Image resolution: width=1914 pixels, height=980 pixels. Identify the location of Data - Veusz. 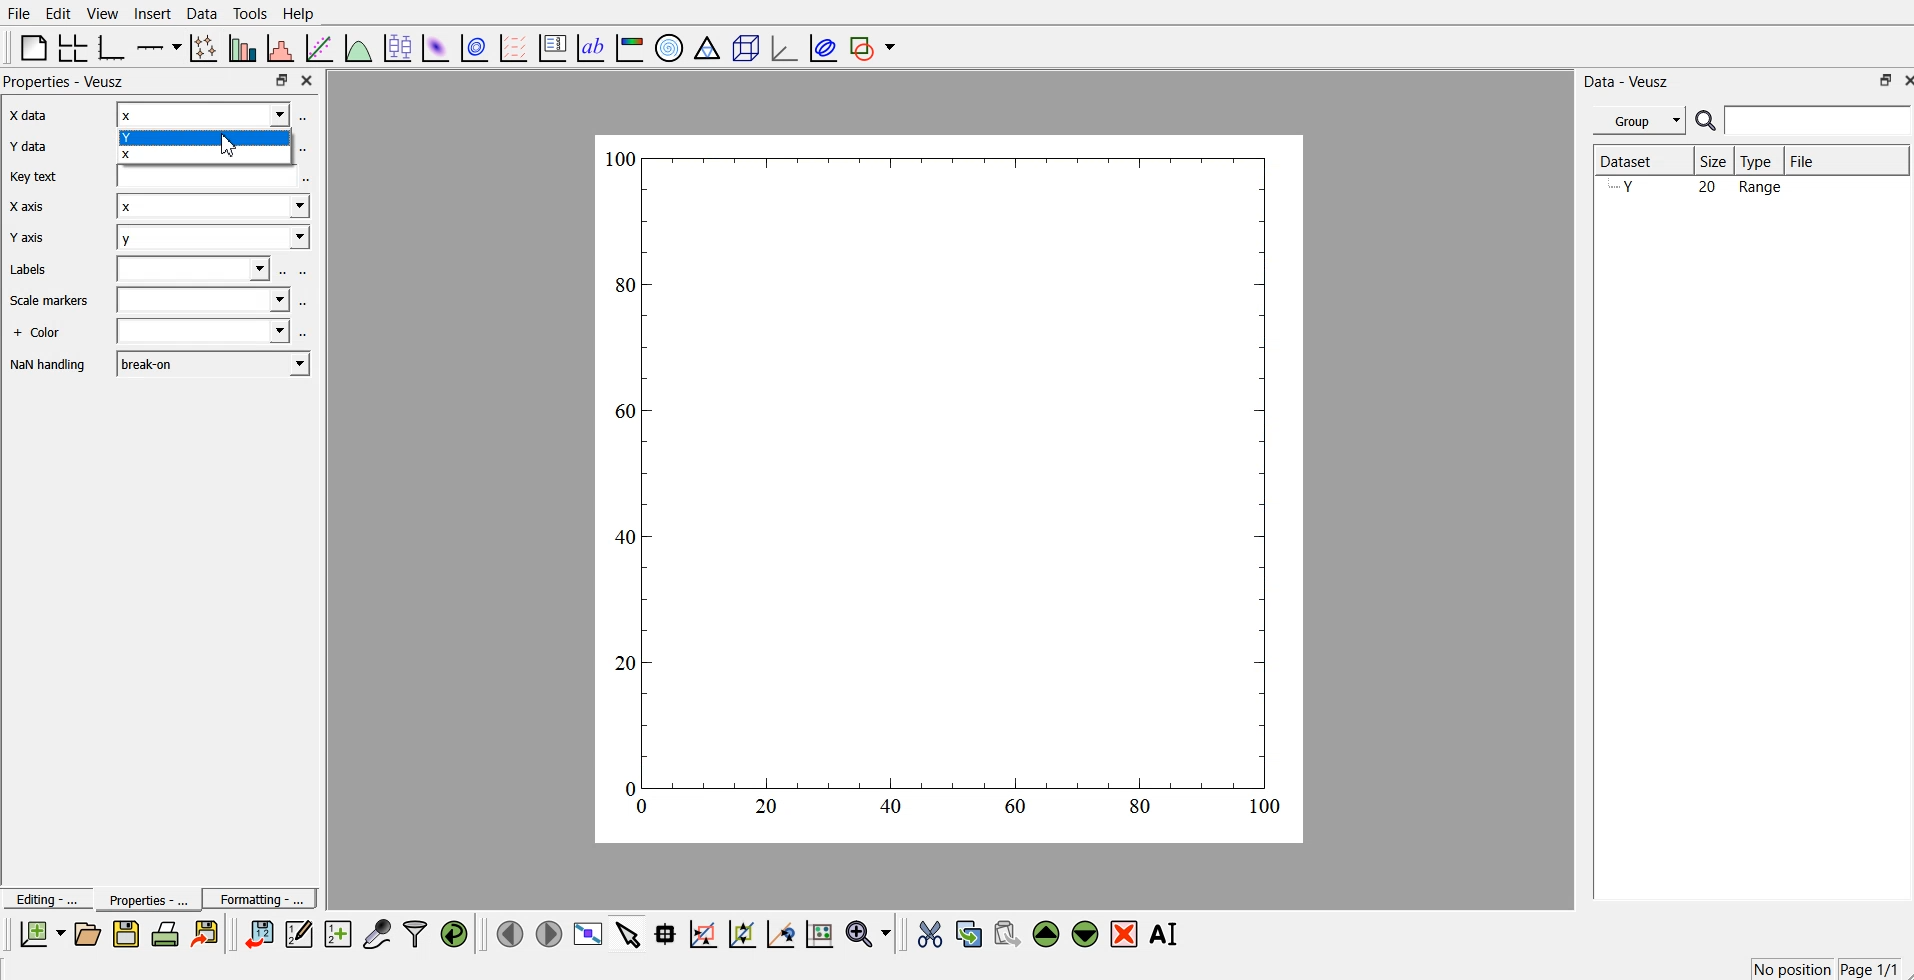
(1634, 80).